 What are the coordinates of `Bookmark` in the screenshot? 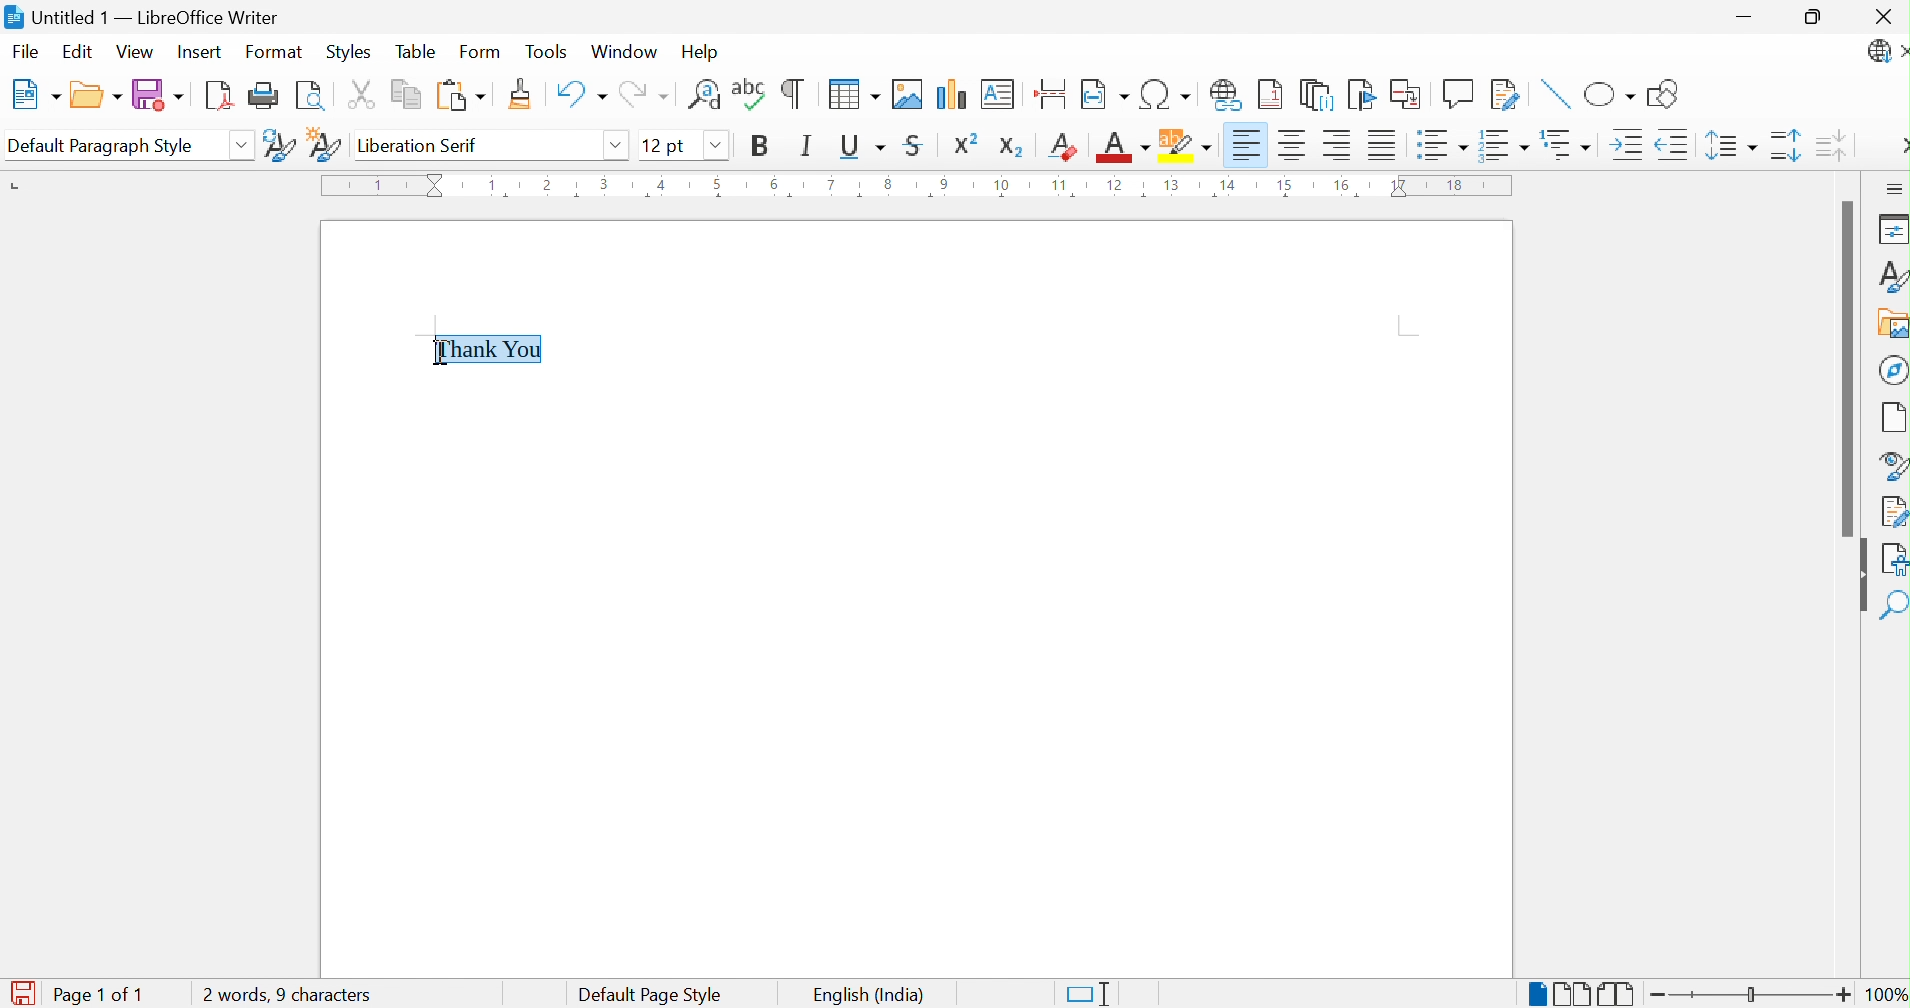 It's located at (1362, 93).